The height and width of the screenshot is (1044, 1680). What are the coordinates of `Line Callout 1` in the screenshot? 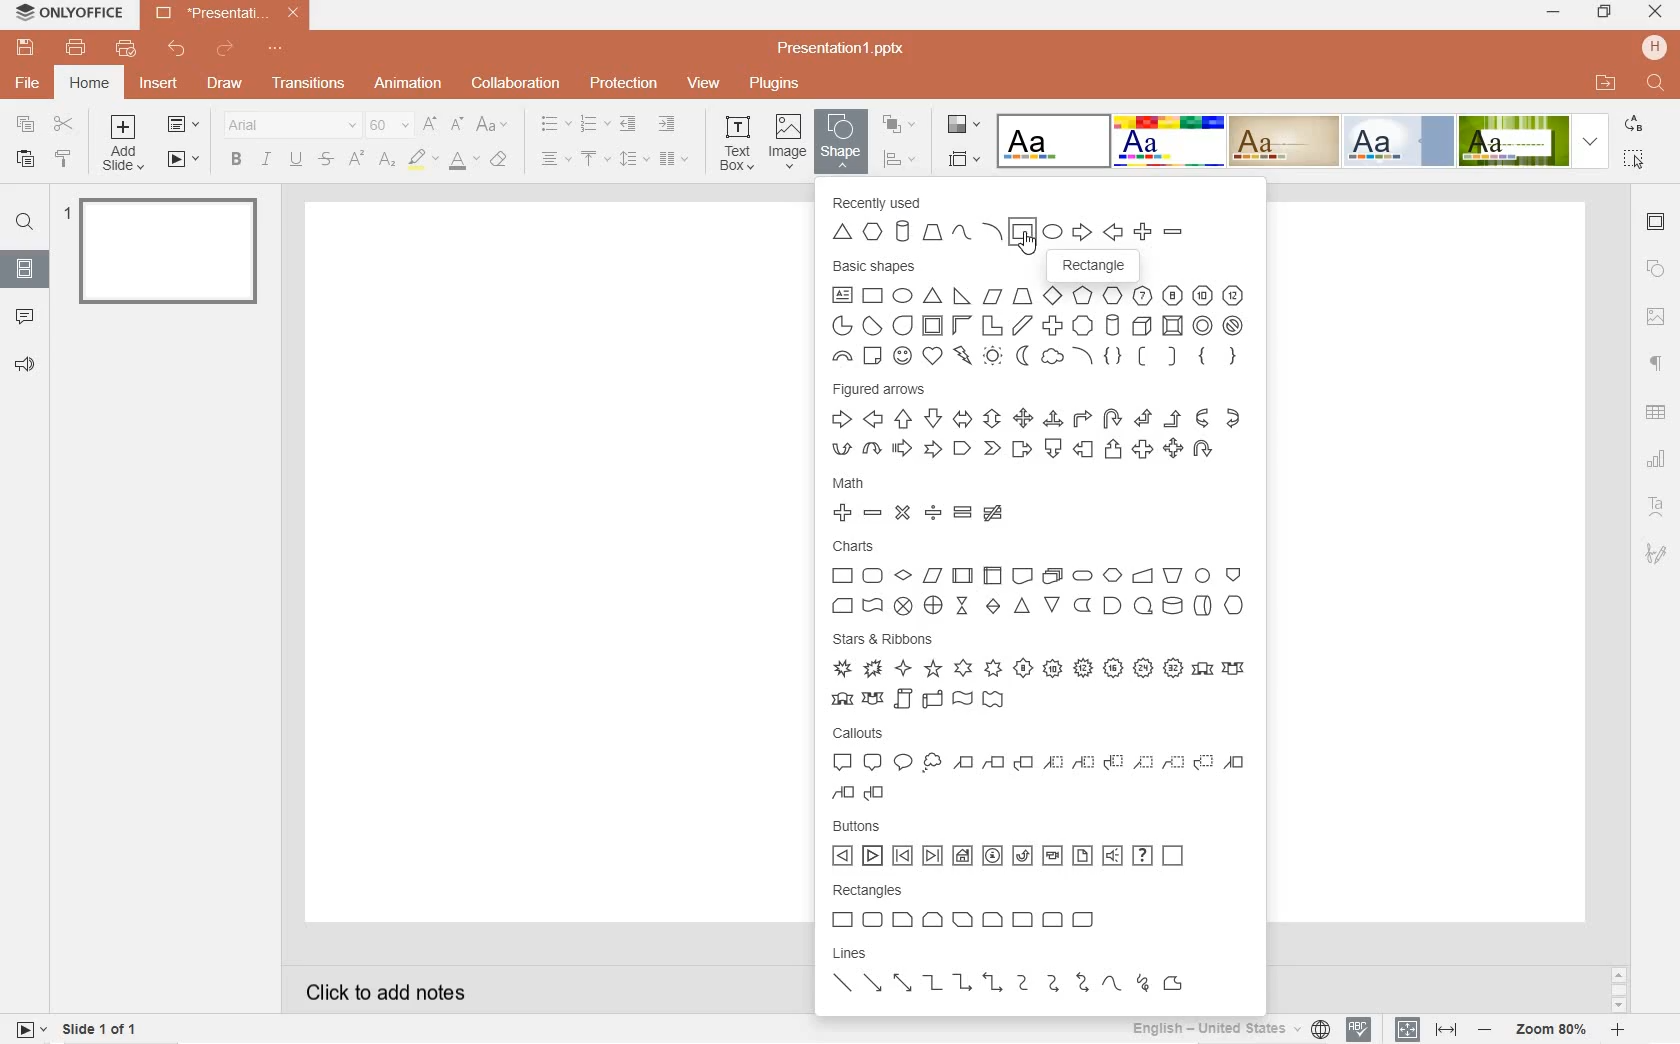 It's located at (962, 764).